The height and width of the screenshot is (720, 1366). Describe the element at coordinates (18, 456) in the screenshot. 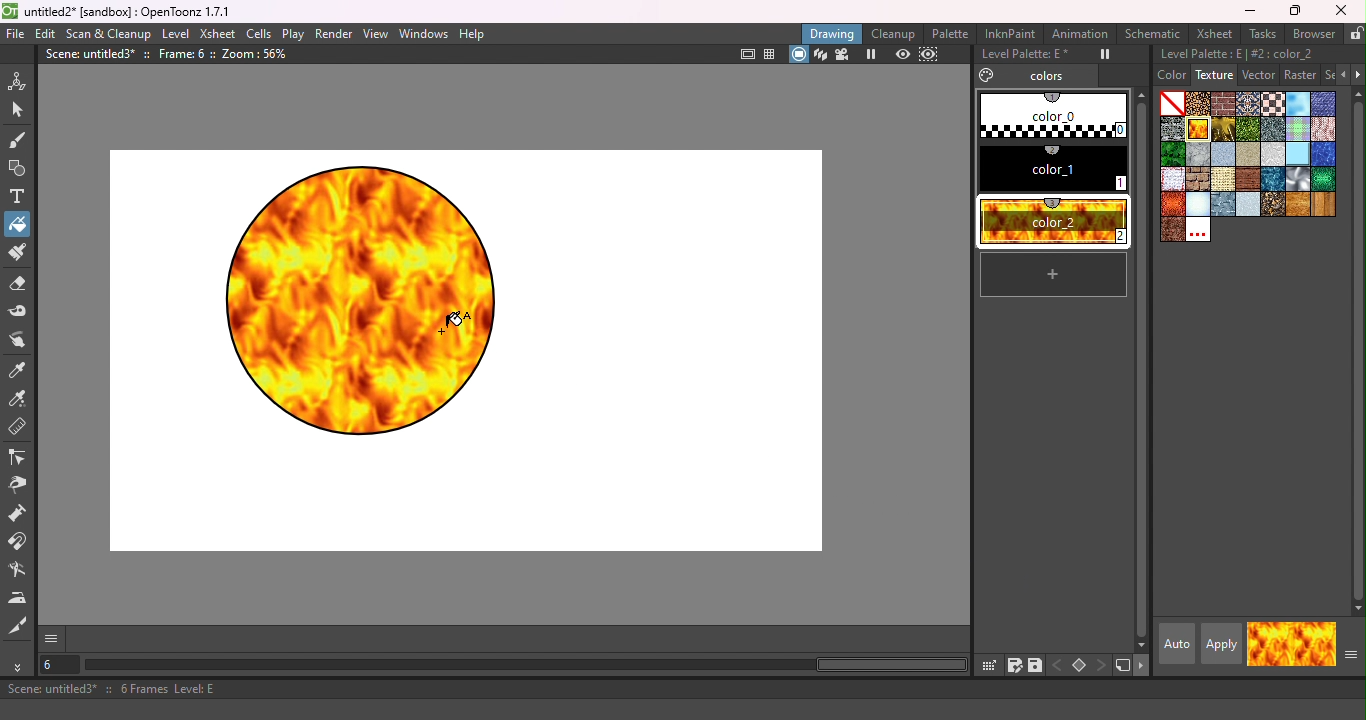

I see `Control point editor tool` at that location.